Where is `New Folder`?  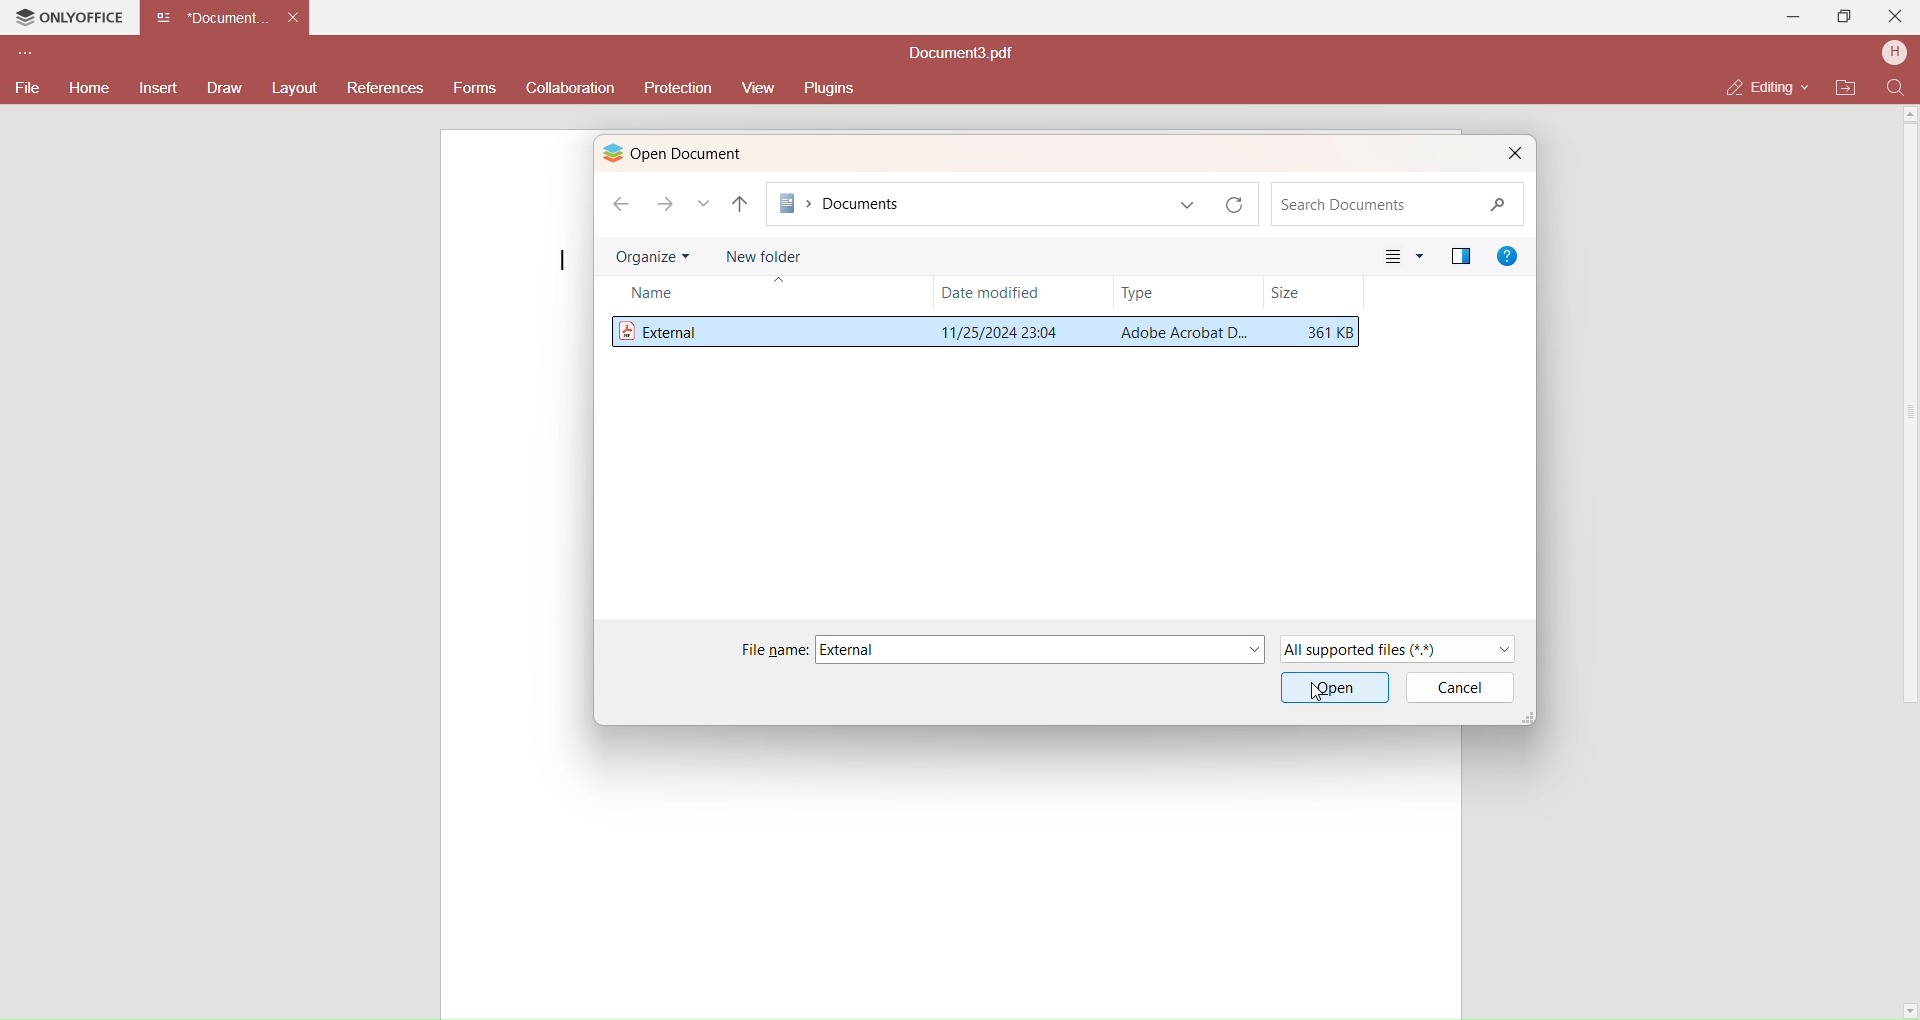
New Folder is located at coordinates (764, 254).